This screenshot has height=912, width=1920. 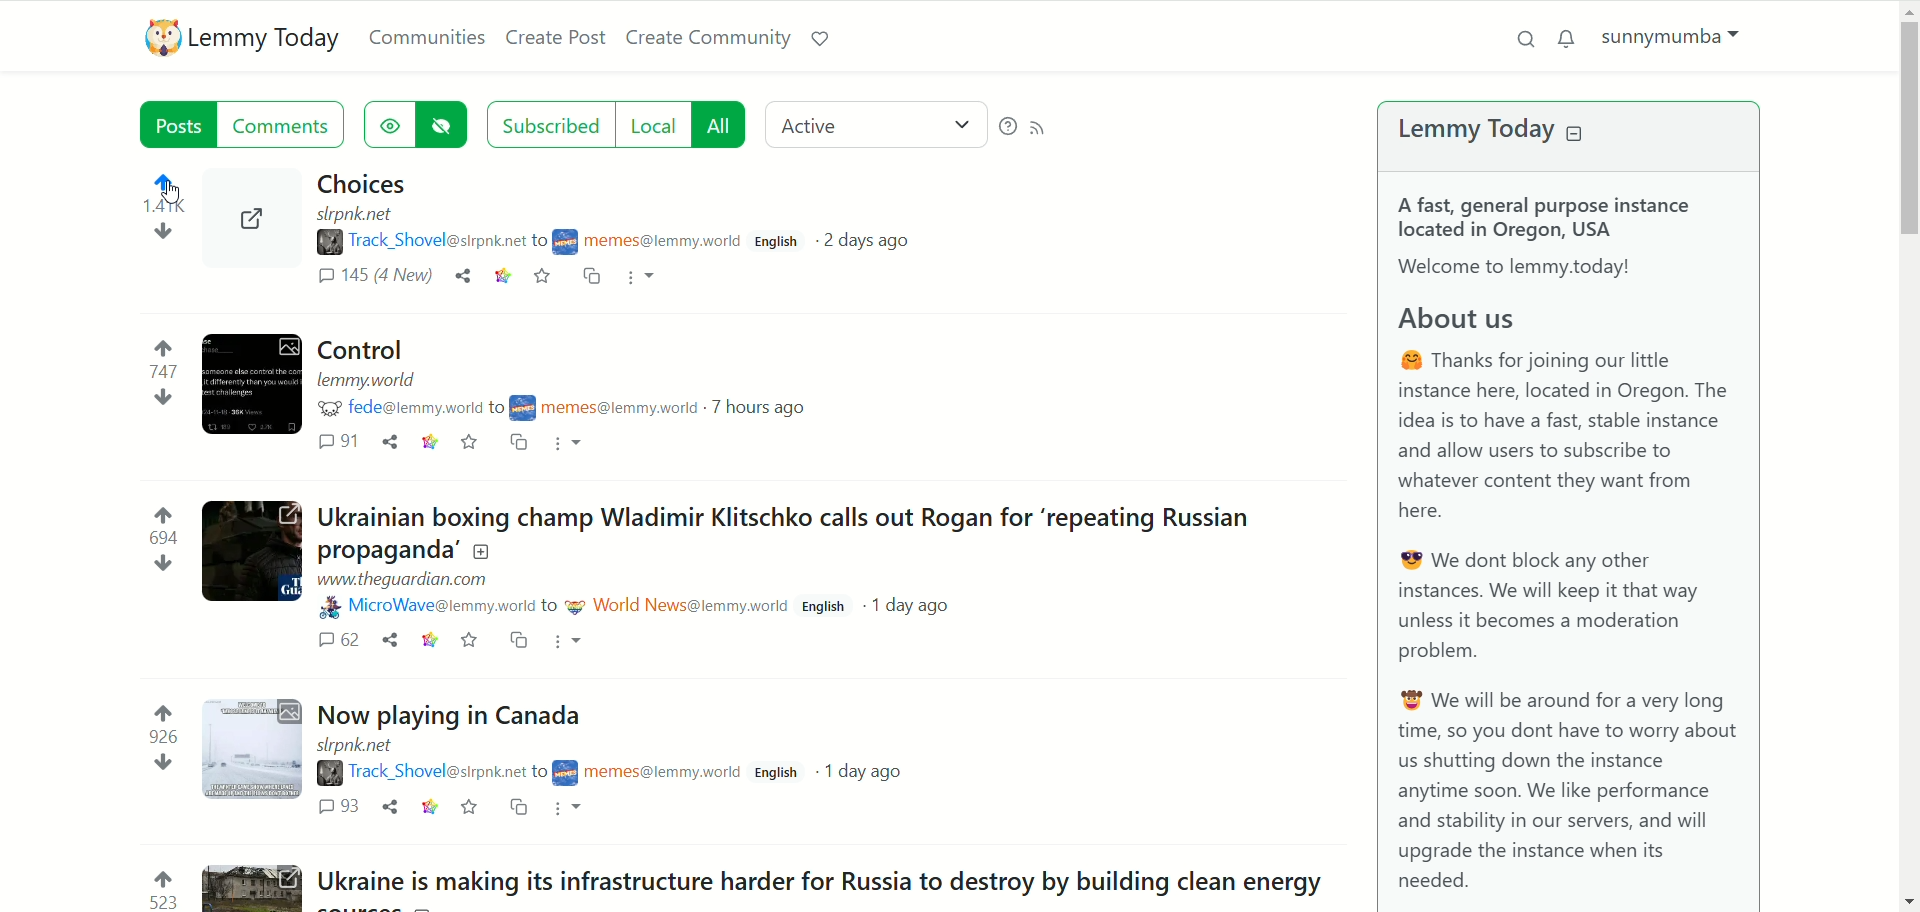 What do you see at coordinates (267, 41) in the screenshot?
I see `lemmy today` at bounding box center [267, 41].